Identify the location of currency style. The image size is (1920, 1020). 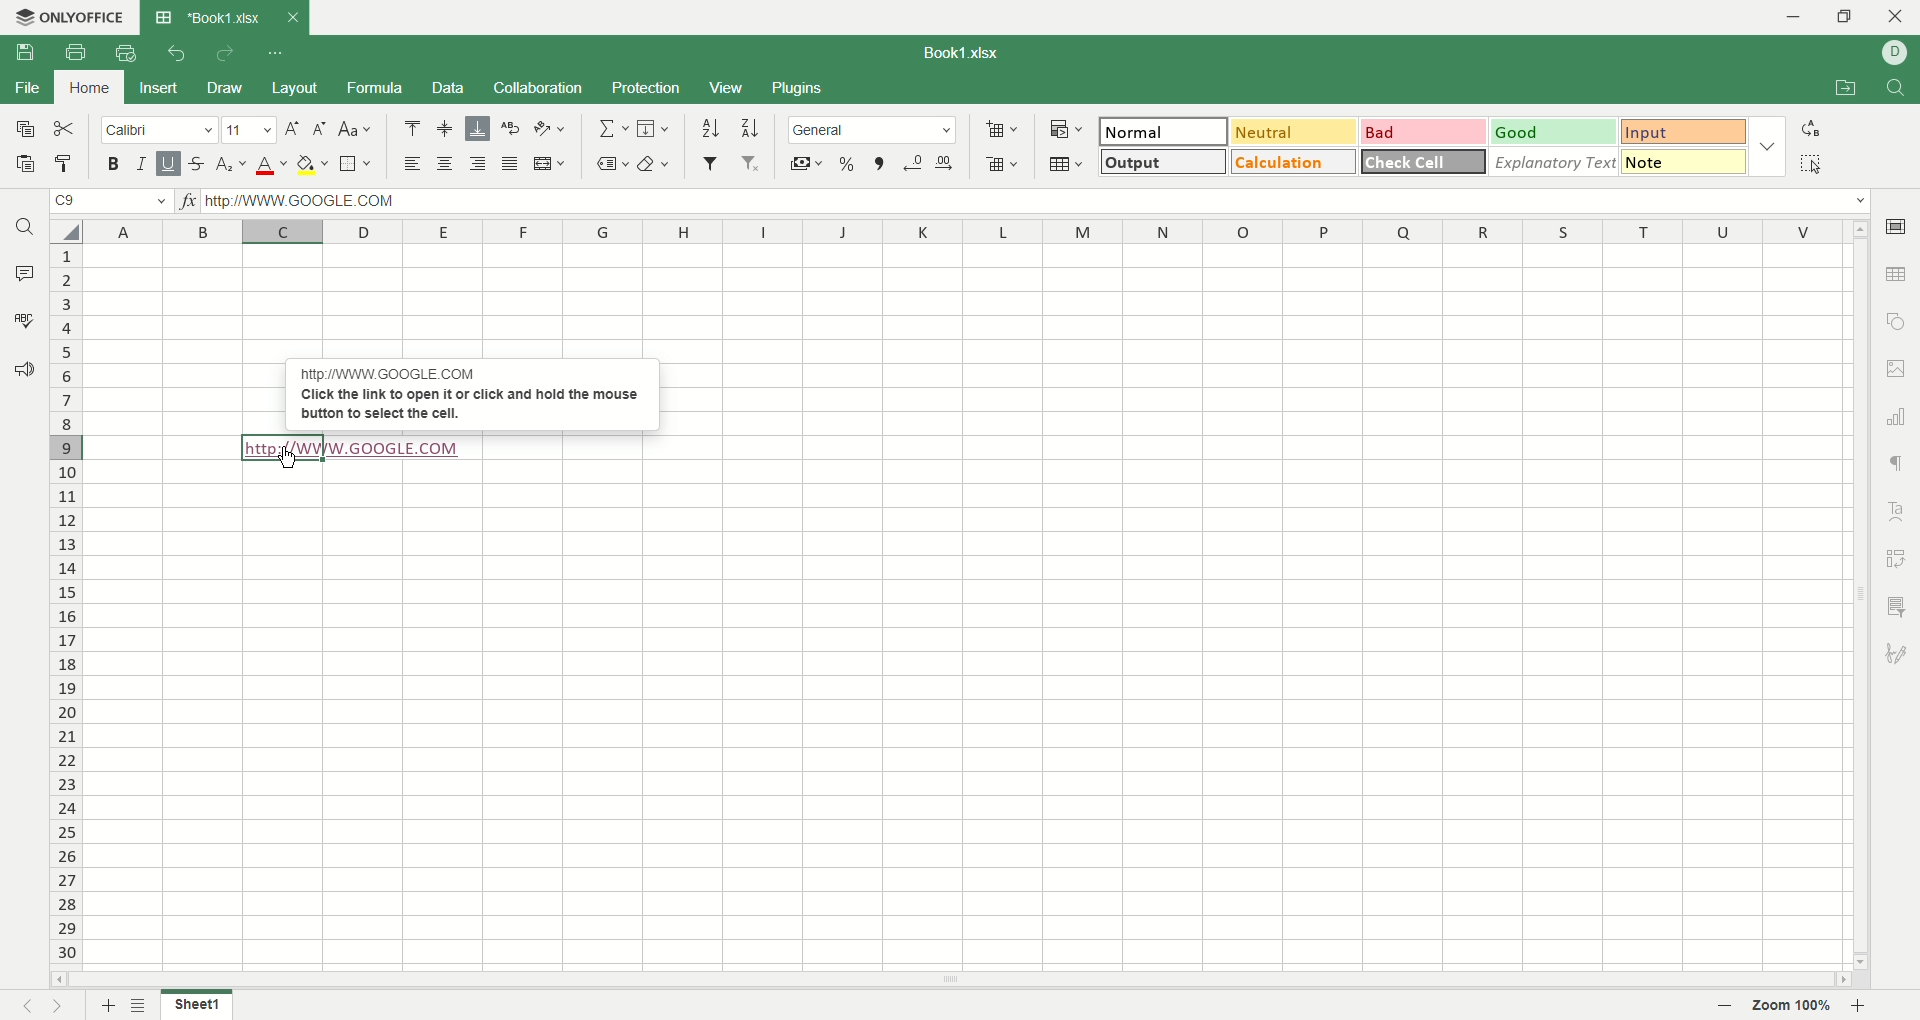
(803, 165).